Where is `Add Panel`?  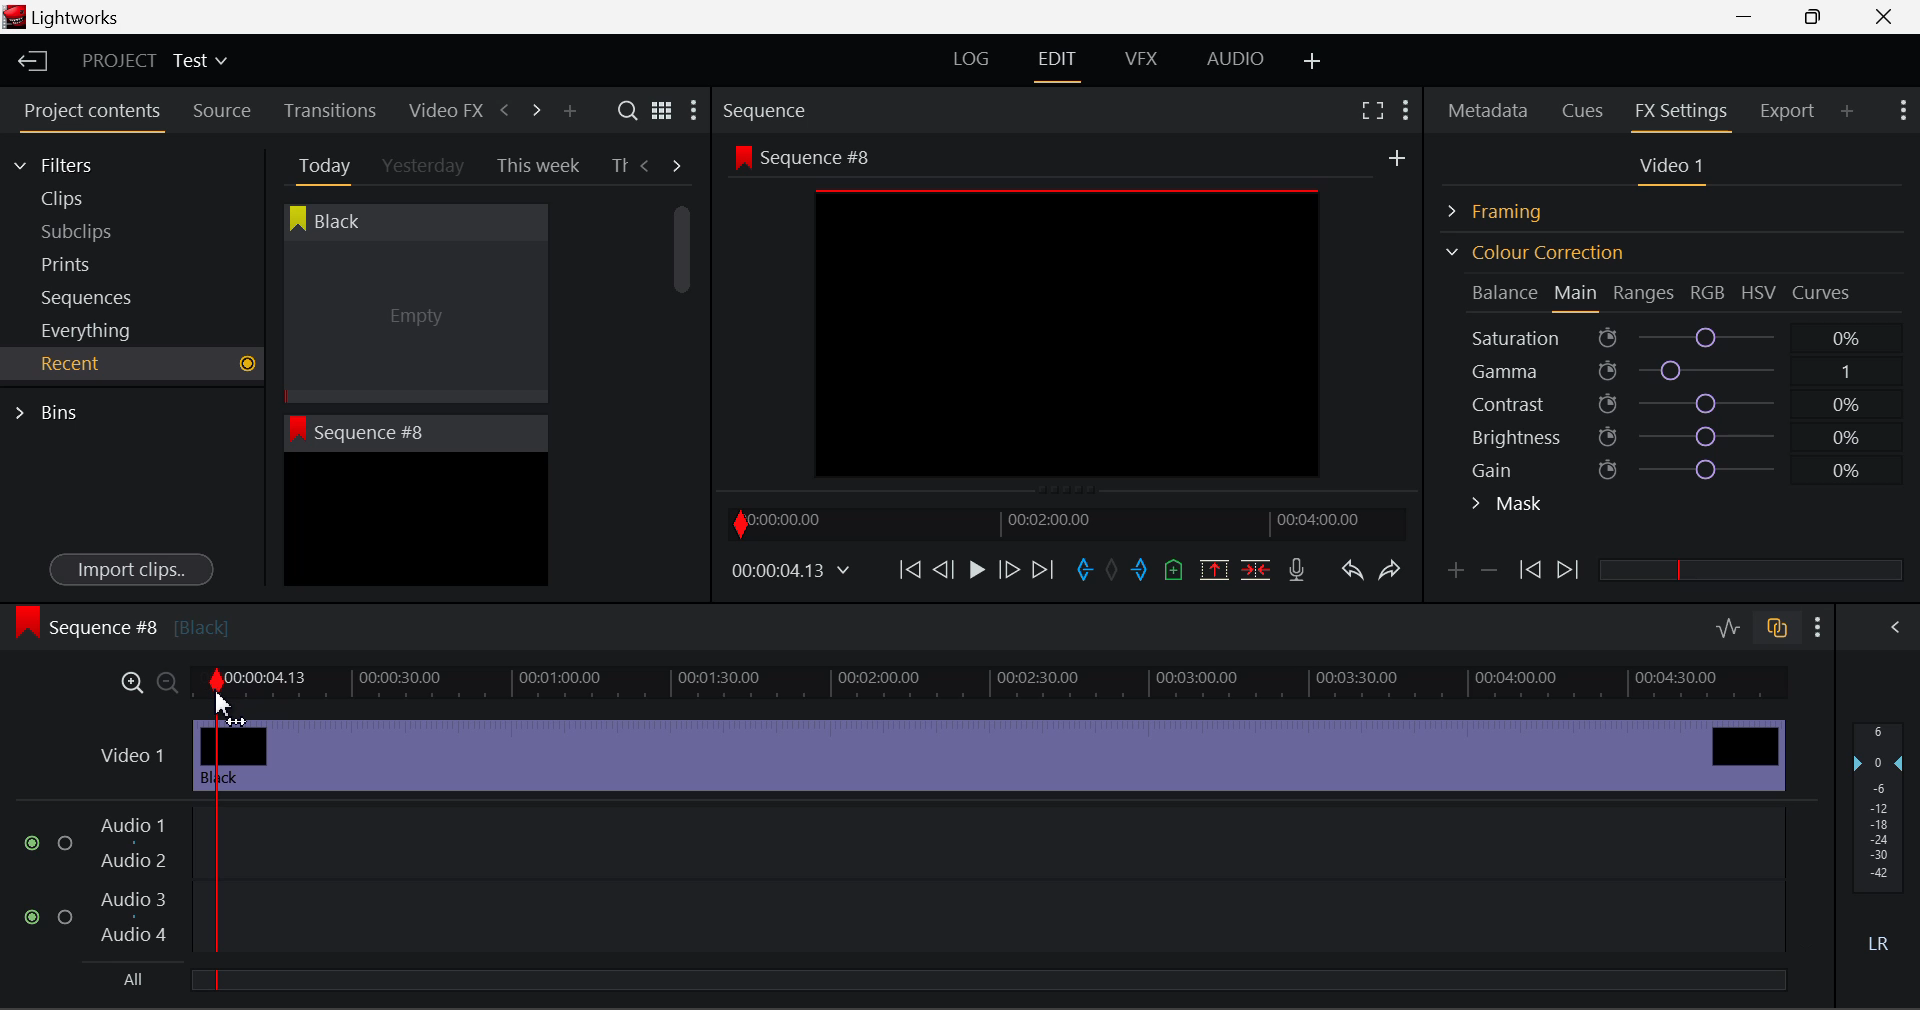 Add Panel is located at coordinates (1848, 110).